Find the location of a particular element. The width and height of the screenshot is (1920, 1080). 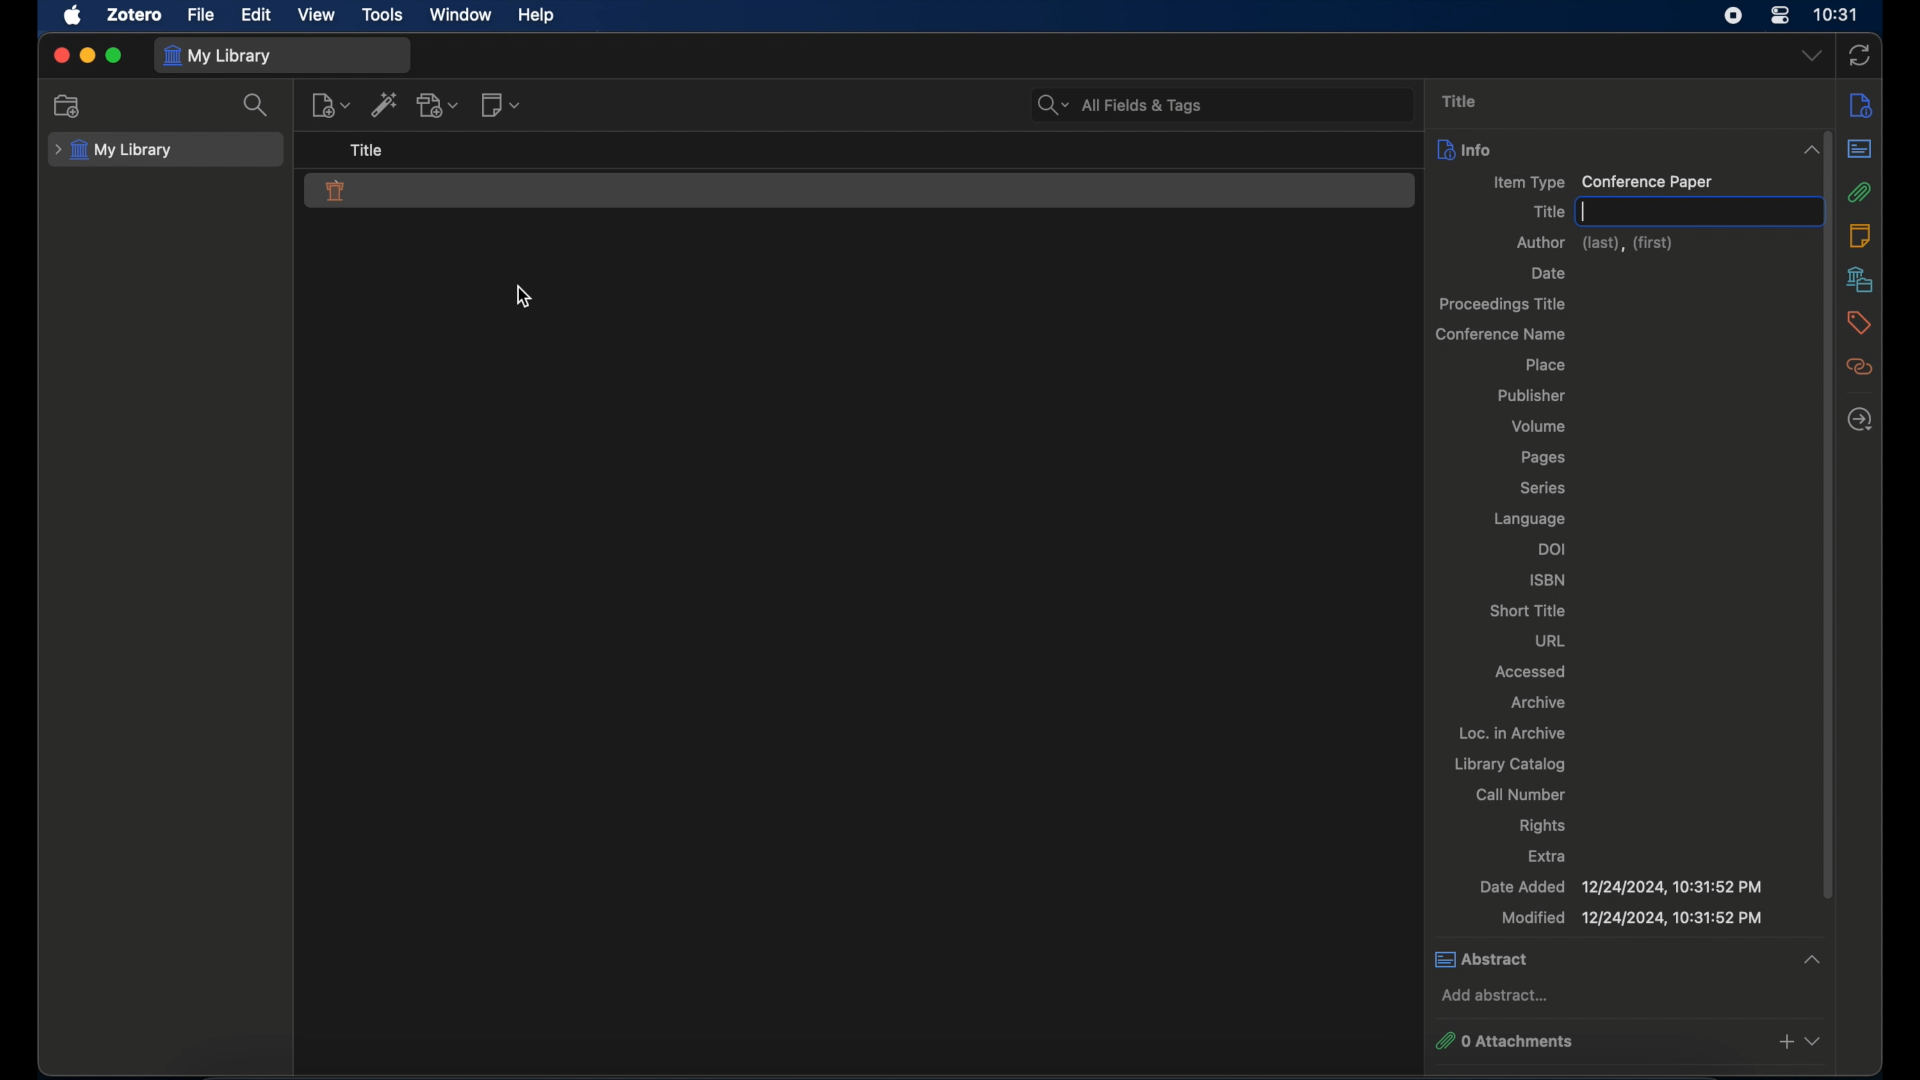

zotero is located at coordinates (136, 15).